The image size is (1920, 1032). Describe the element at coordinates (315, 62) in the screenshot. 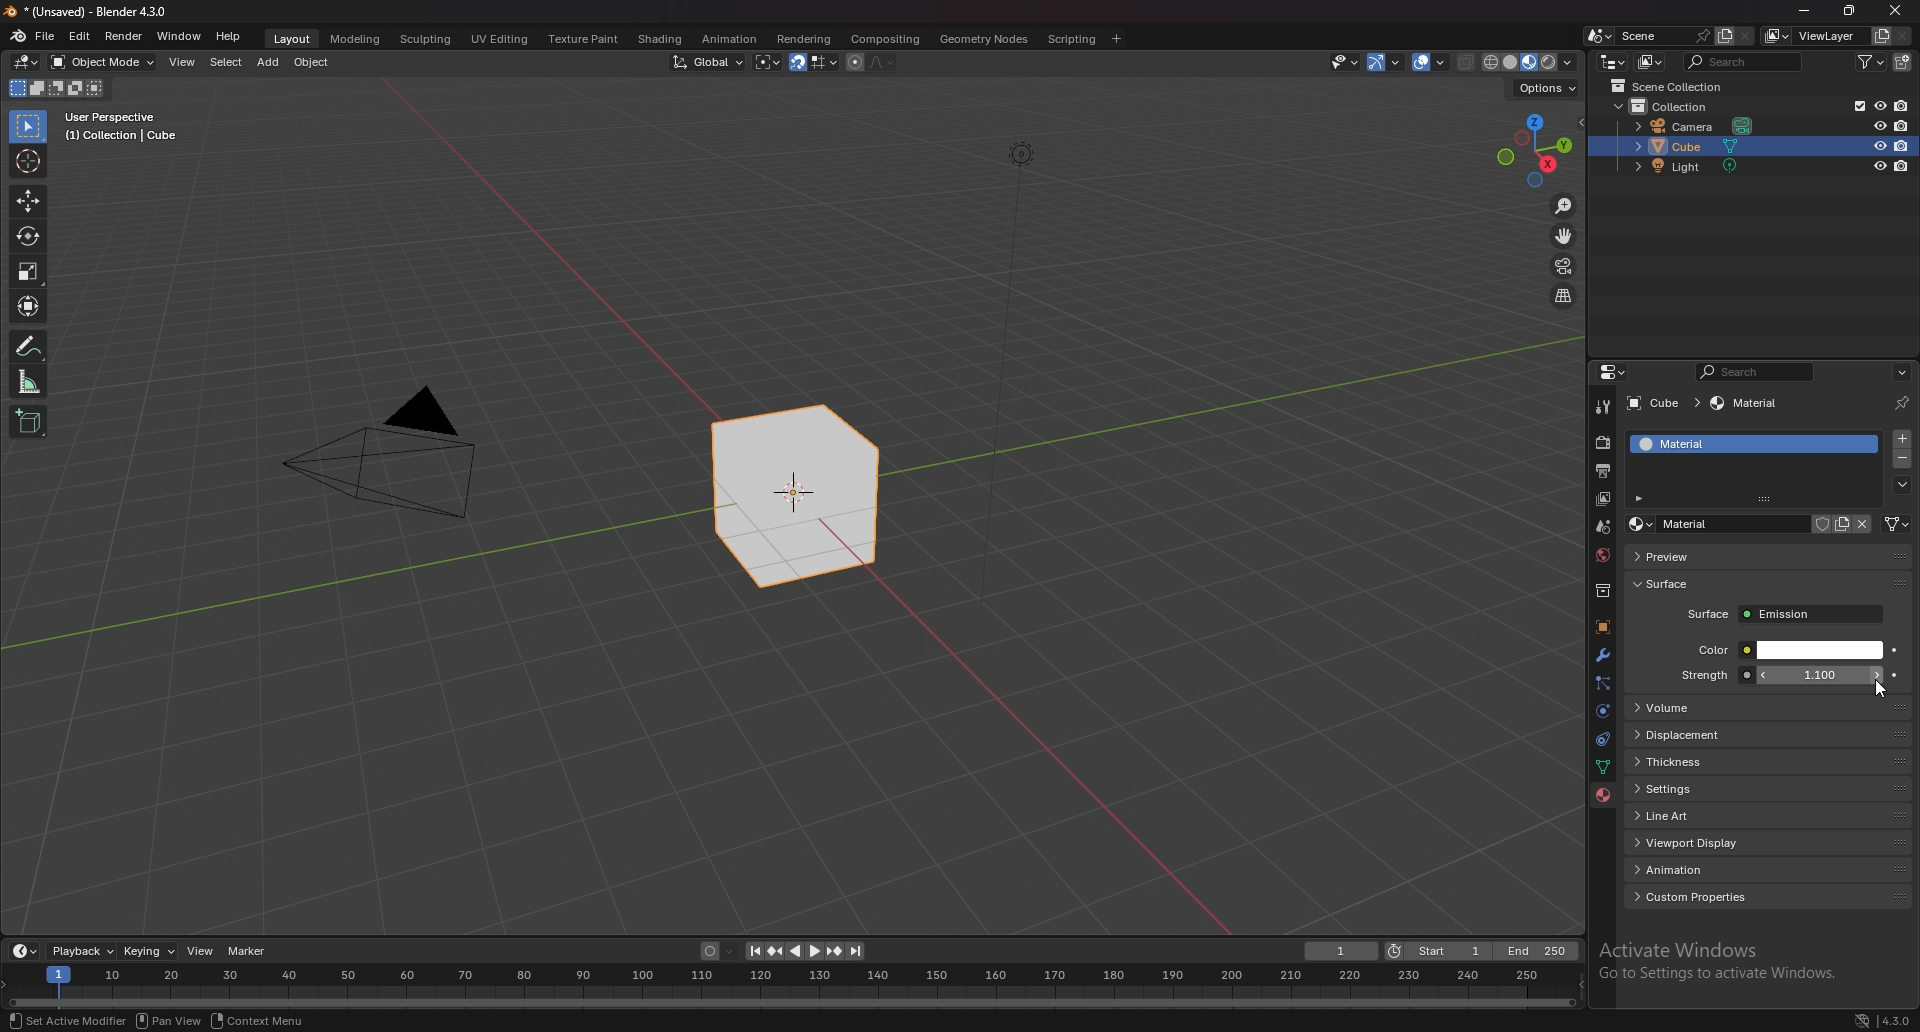

I see `object` at that location.